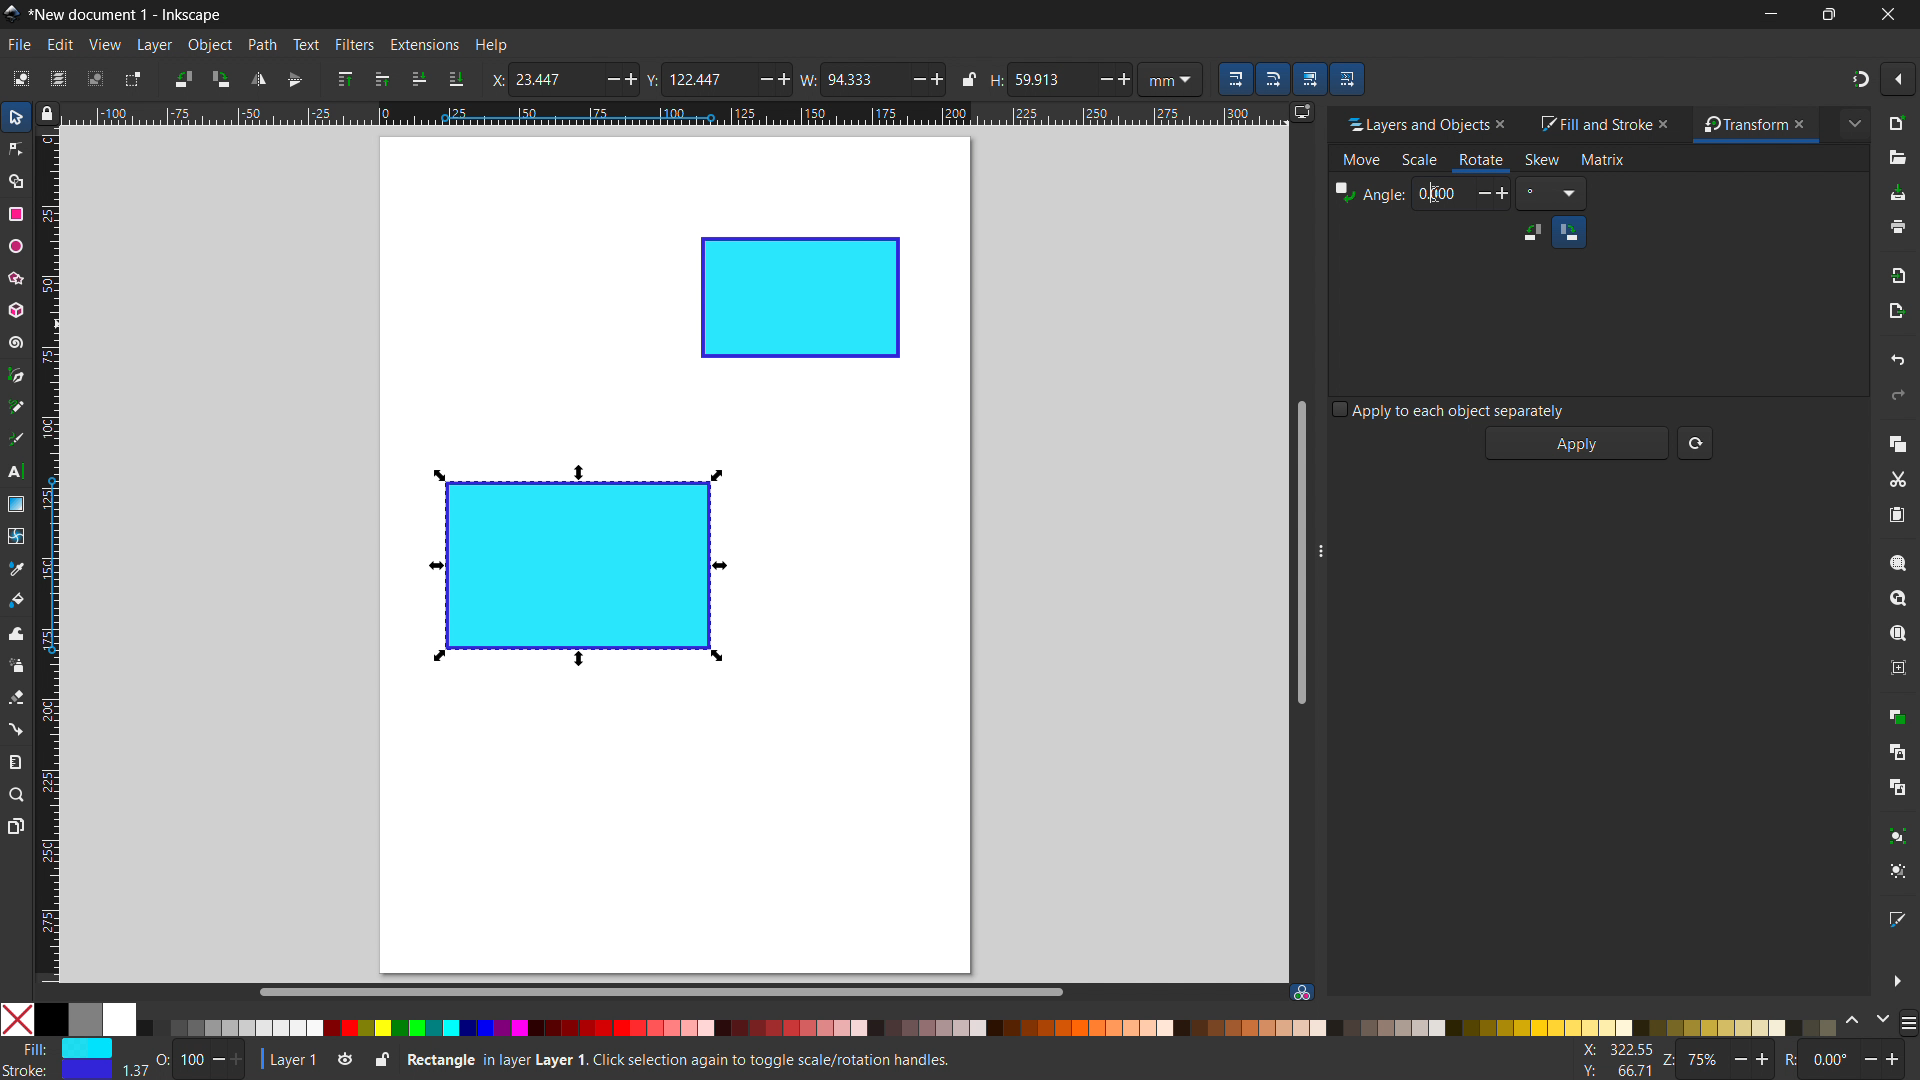 The image size is (1920, 1080). I want to click on resize, so click(1325, 545).